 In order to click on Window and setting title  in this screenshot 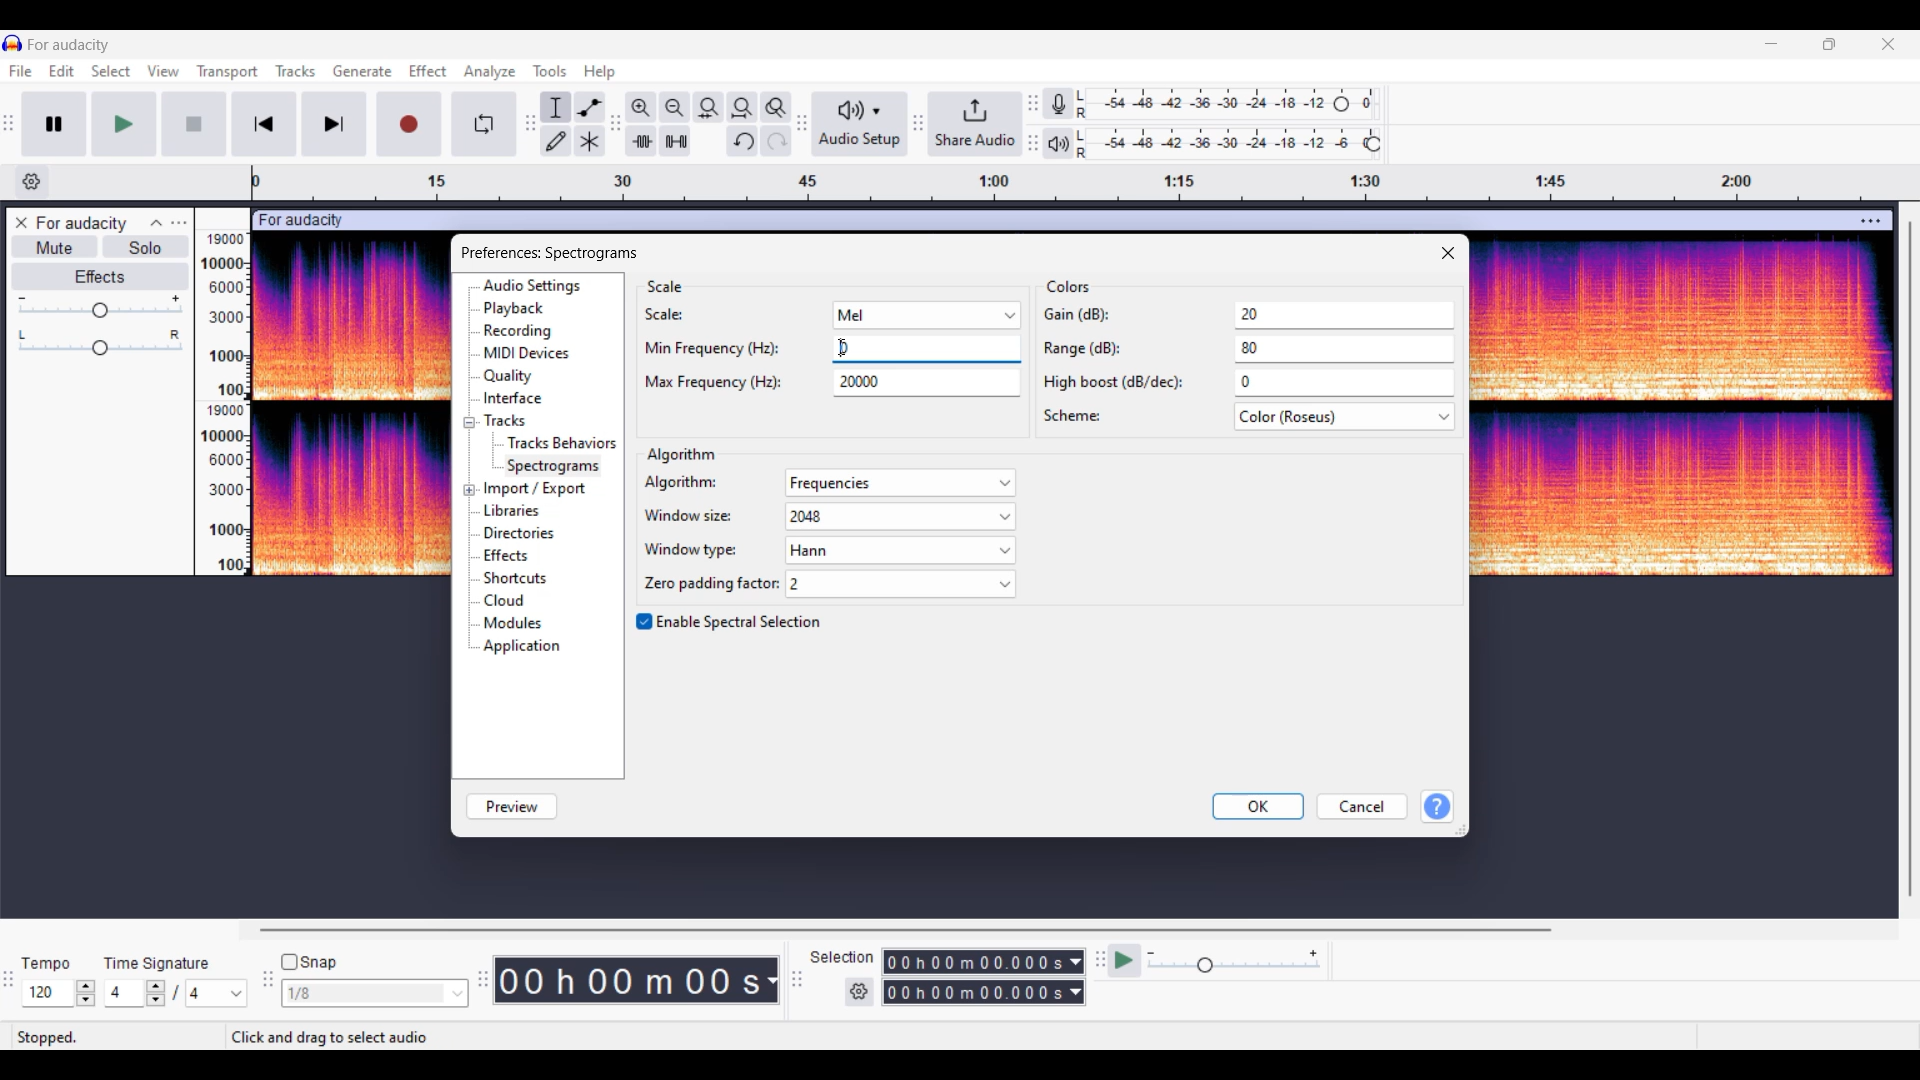, I will do `click(548, 251)`.